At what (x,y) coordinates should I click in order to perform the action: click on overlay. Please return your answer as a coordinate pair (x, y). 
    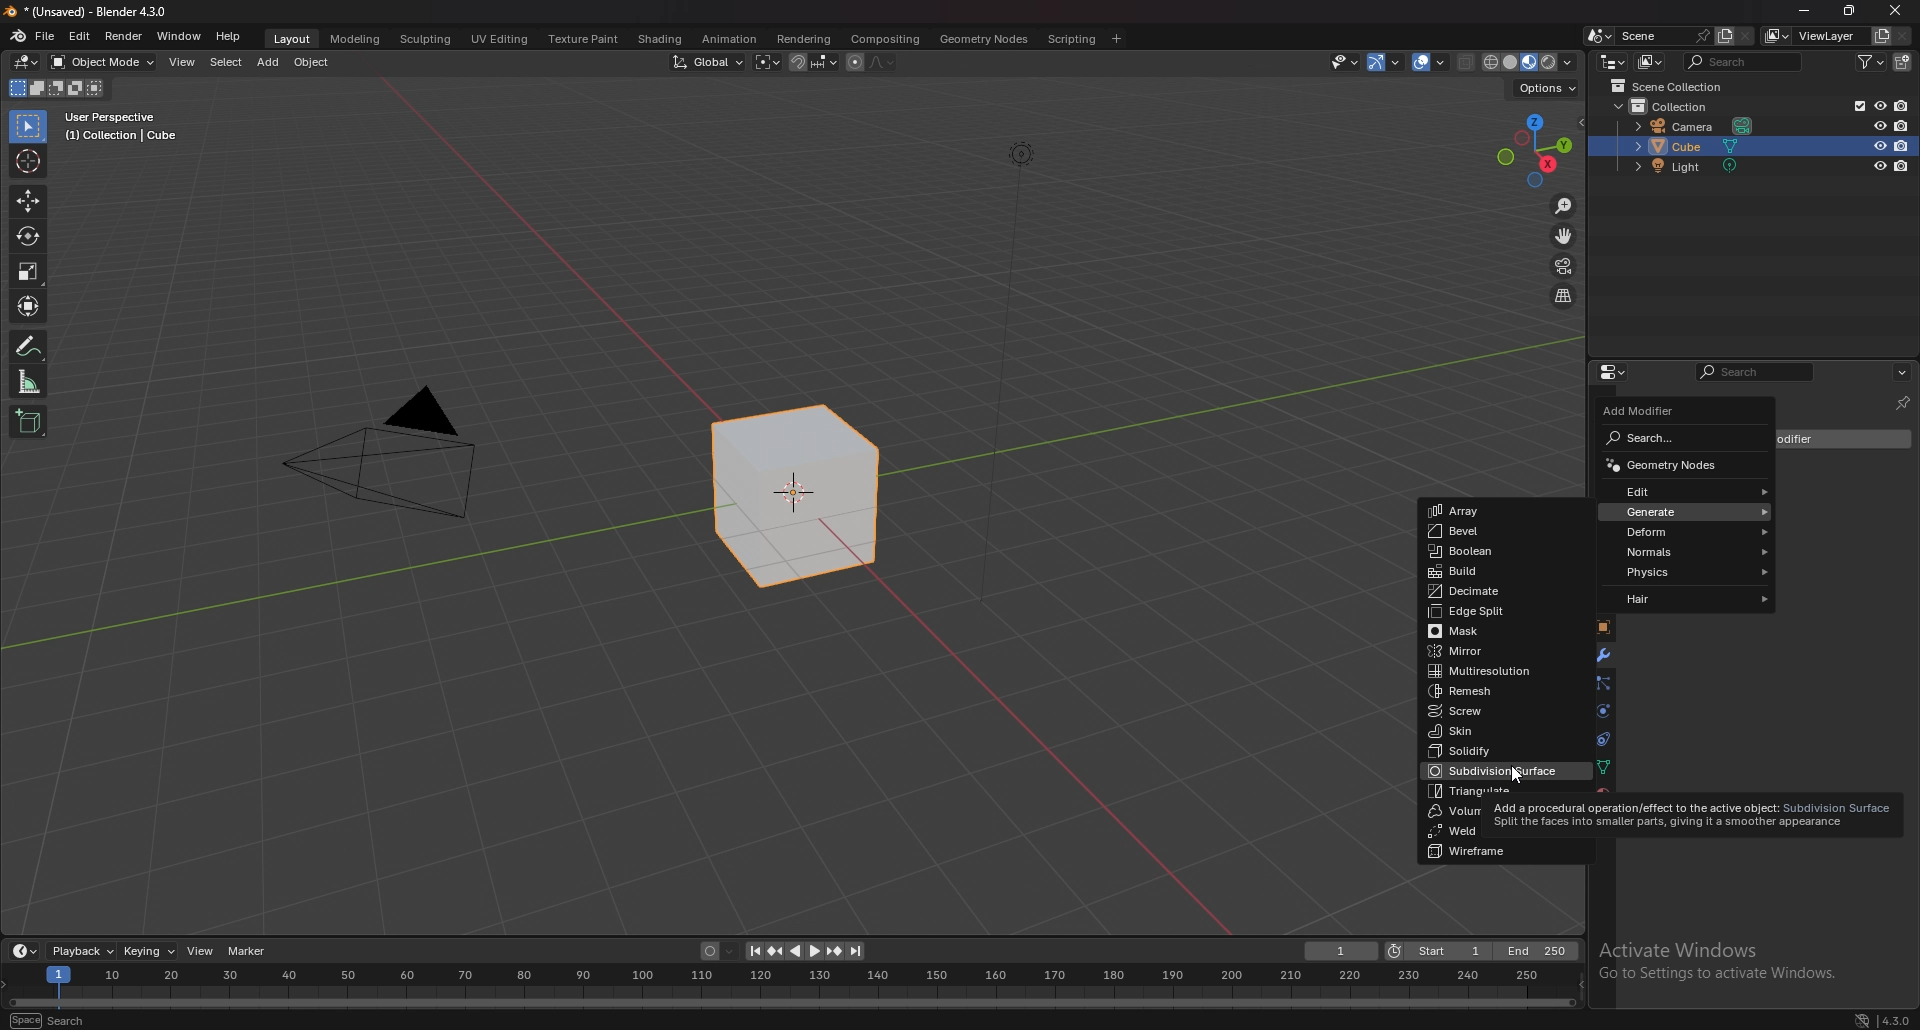
    Looking at the image, I should click on (1433, 62).